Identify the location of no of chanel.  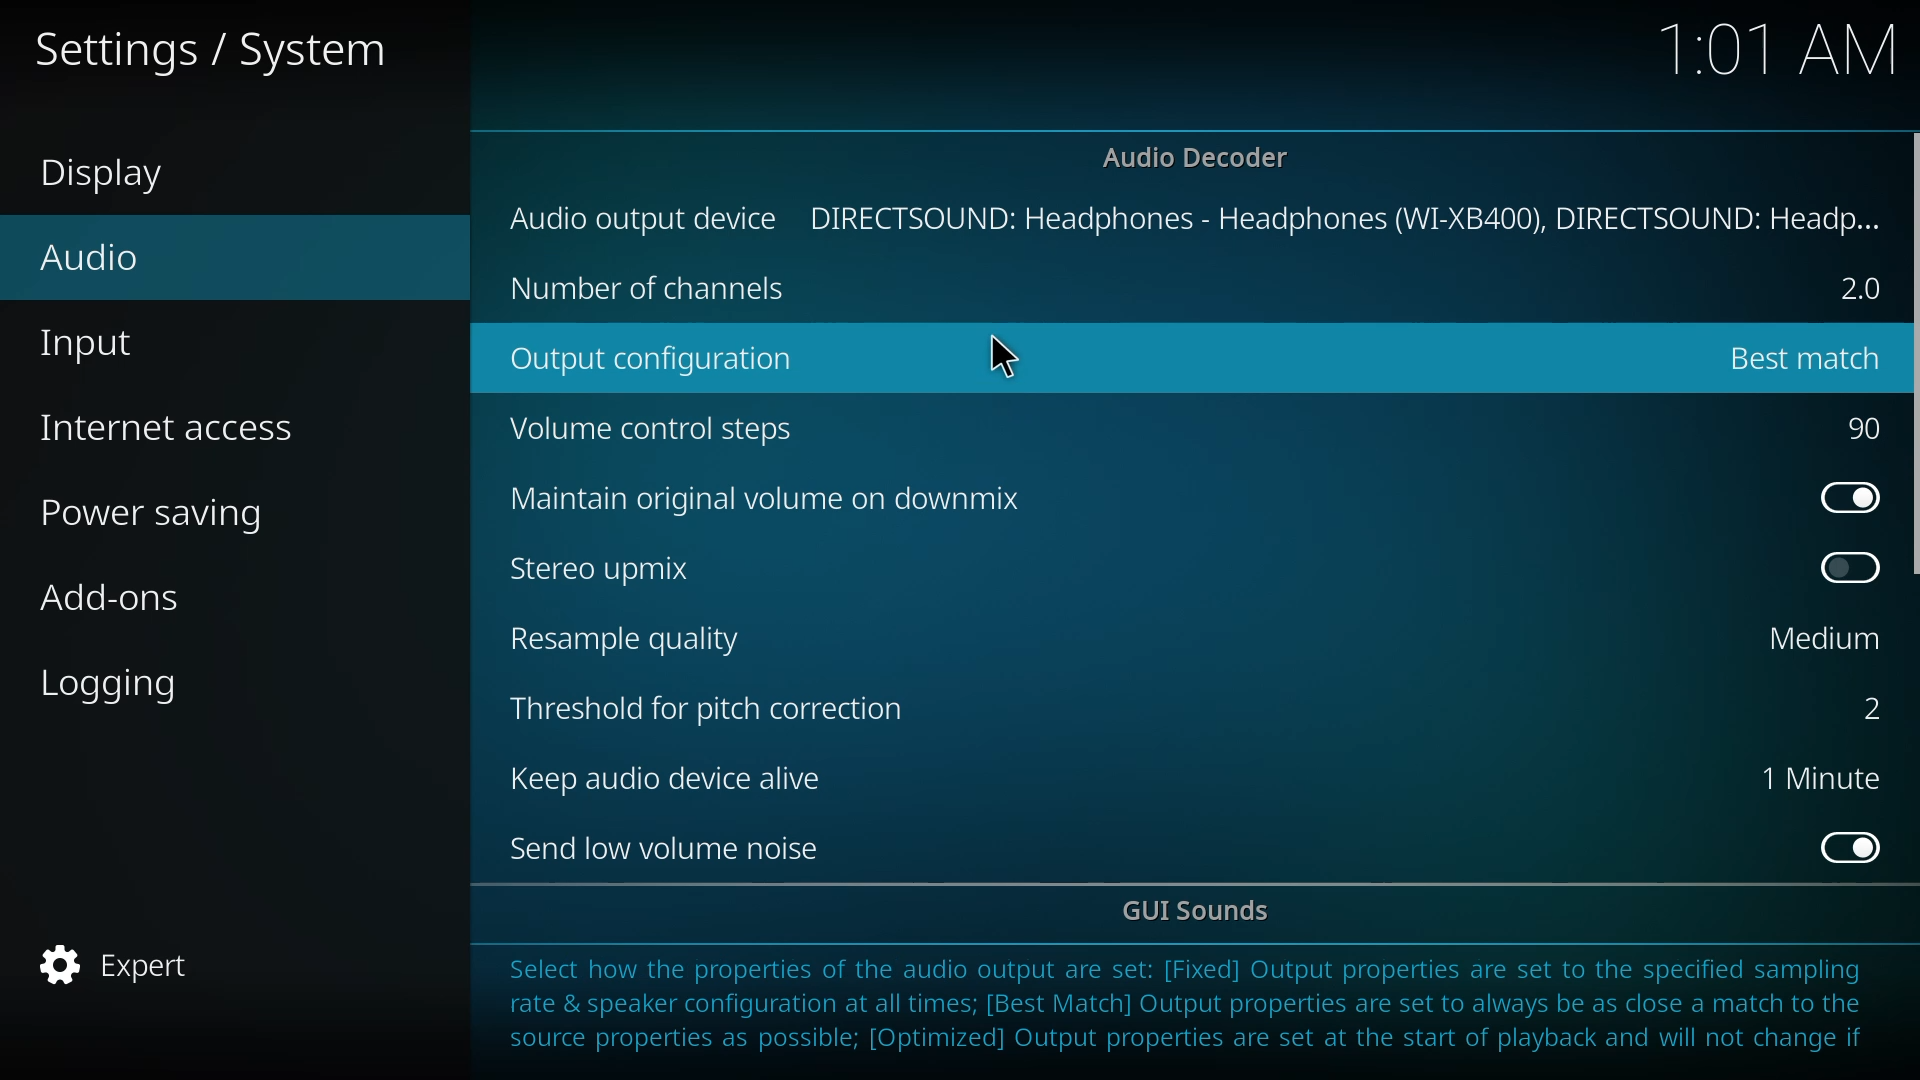
(649, 291).